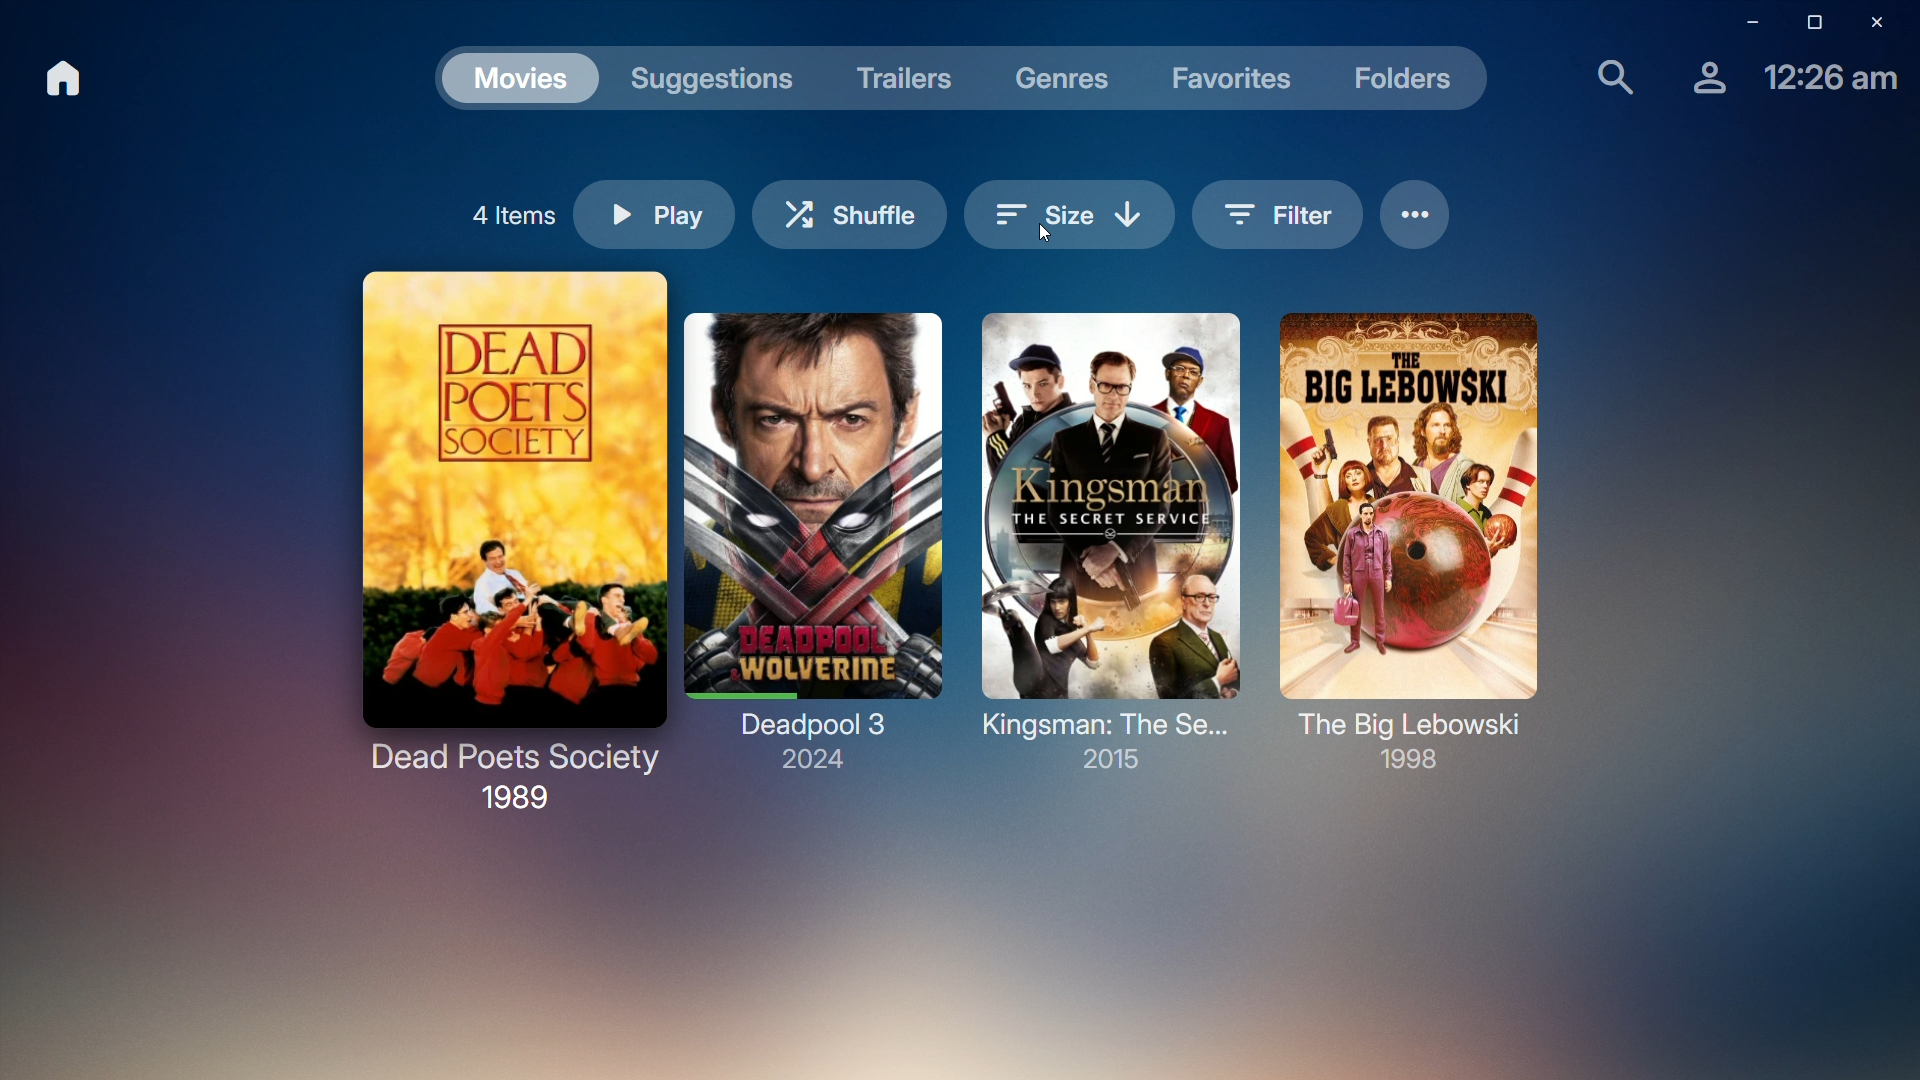  I want to click on Trailers, so click(904, 75).